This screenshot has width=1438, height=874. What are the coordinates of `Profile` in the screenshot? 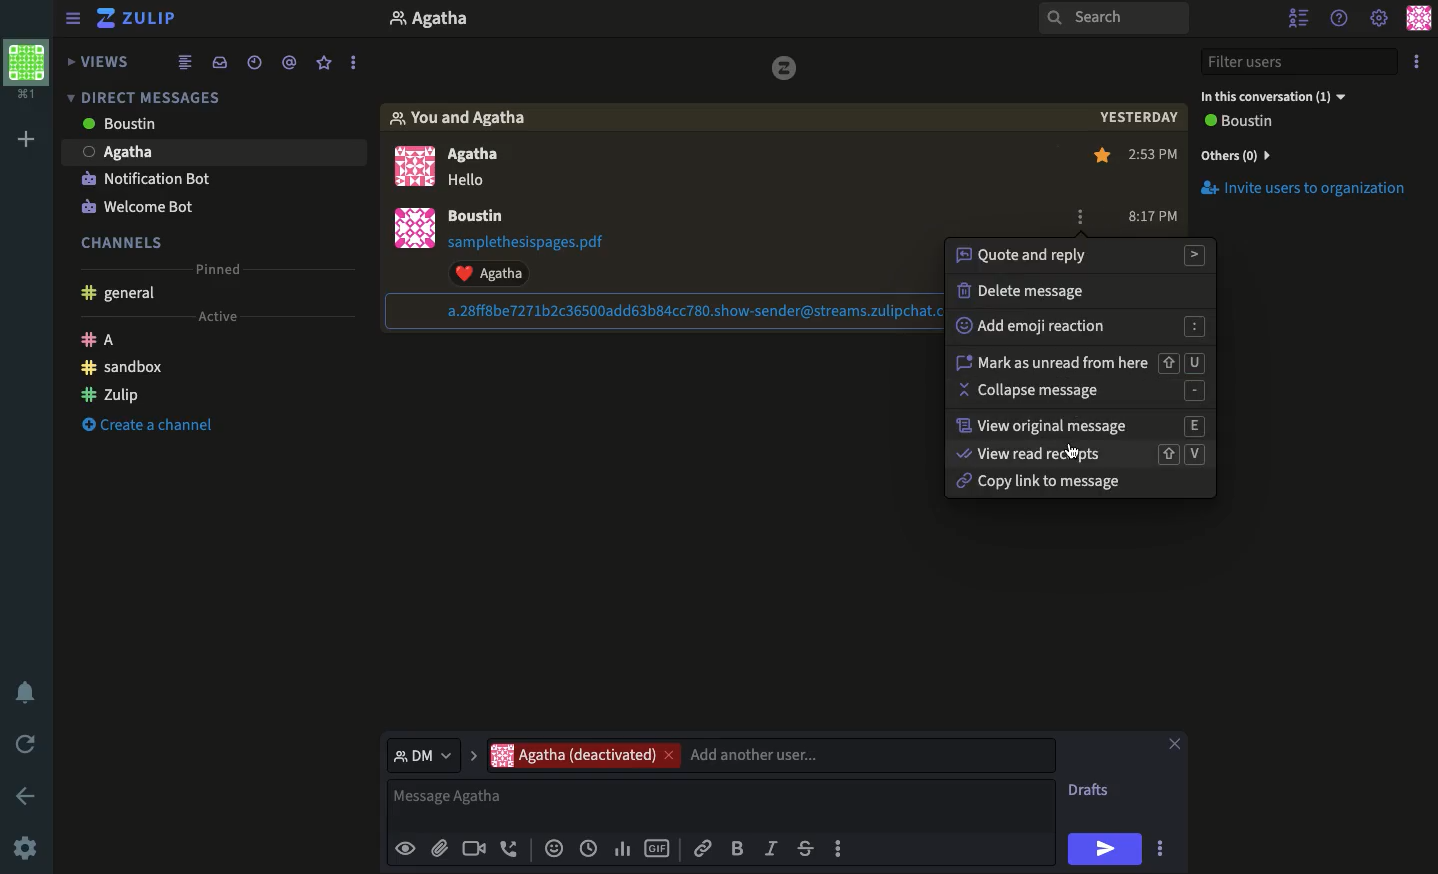 It's located at (27, 73).